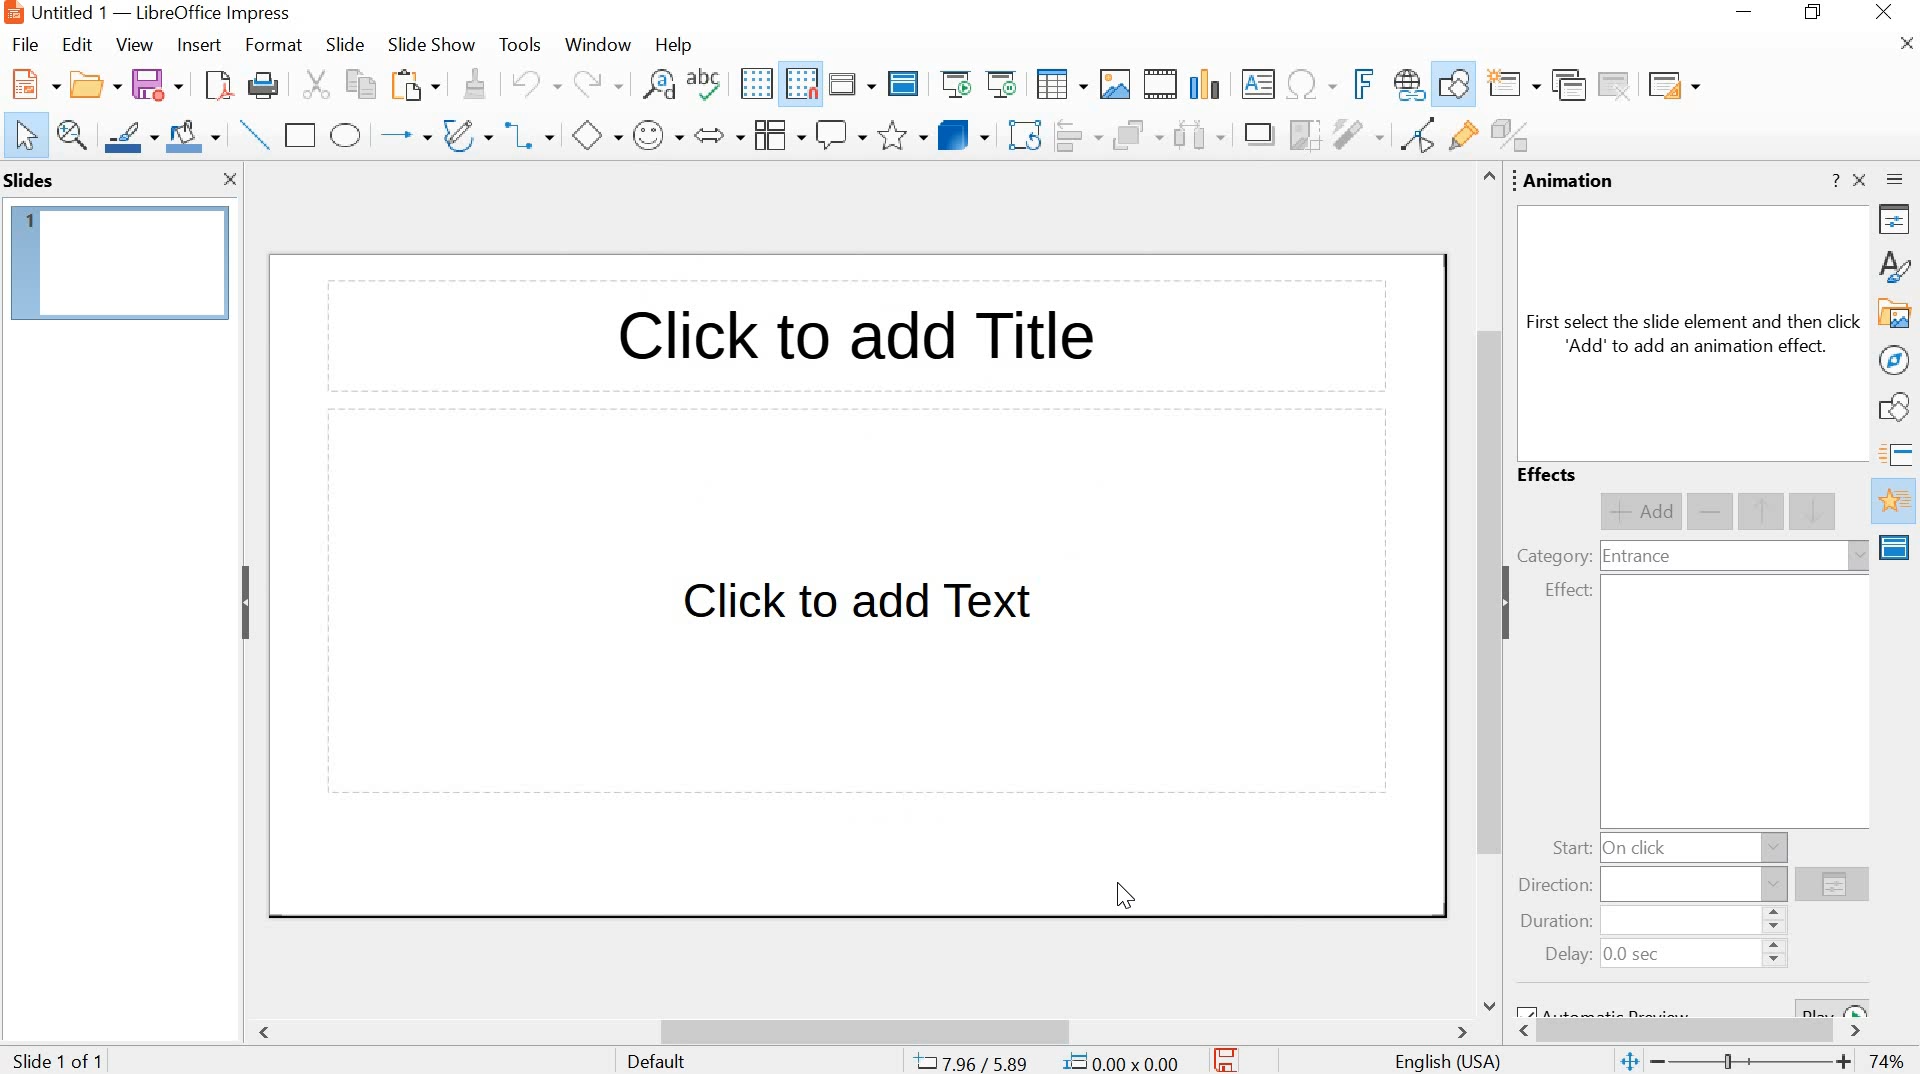  I want to click on export as pdf, so click(215, 87).